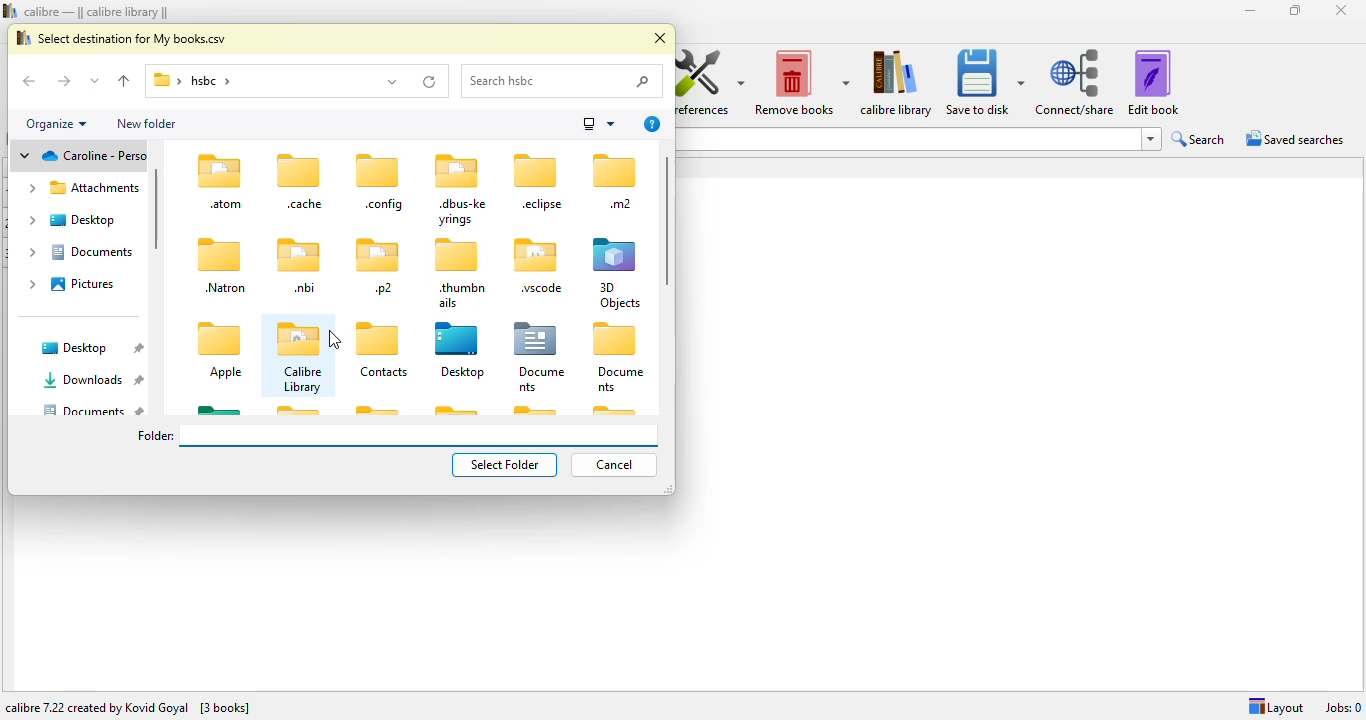  What do you see at coordinates (498, 355) in the screenshot?
I see `folders` at bounding box center [498, 355].